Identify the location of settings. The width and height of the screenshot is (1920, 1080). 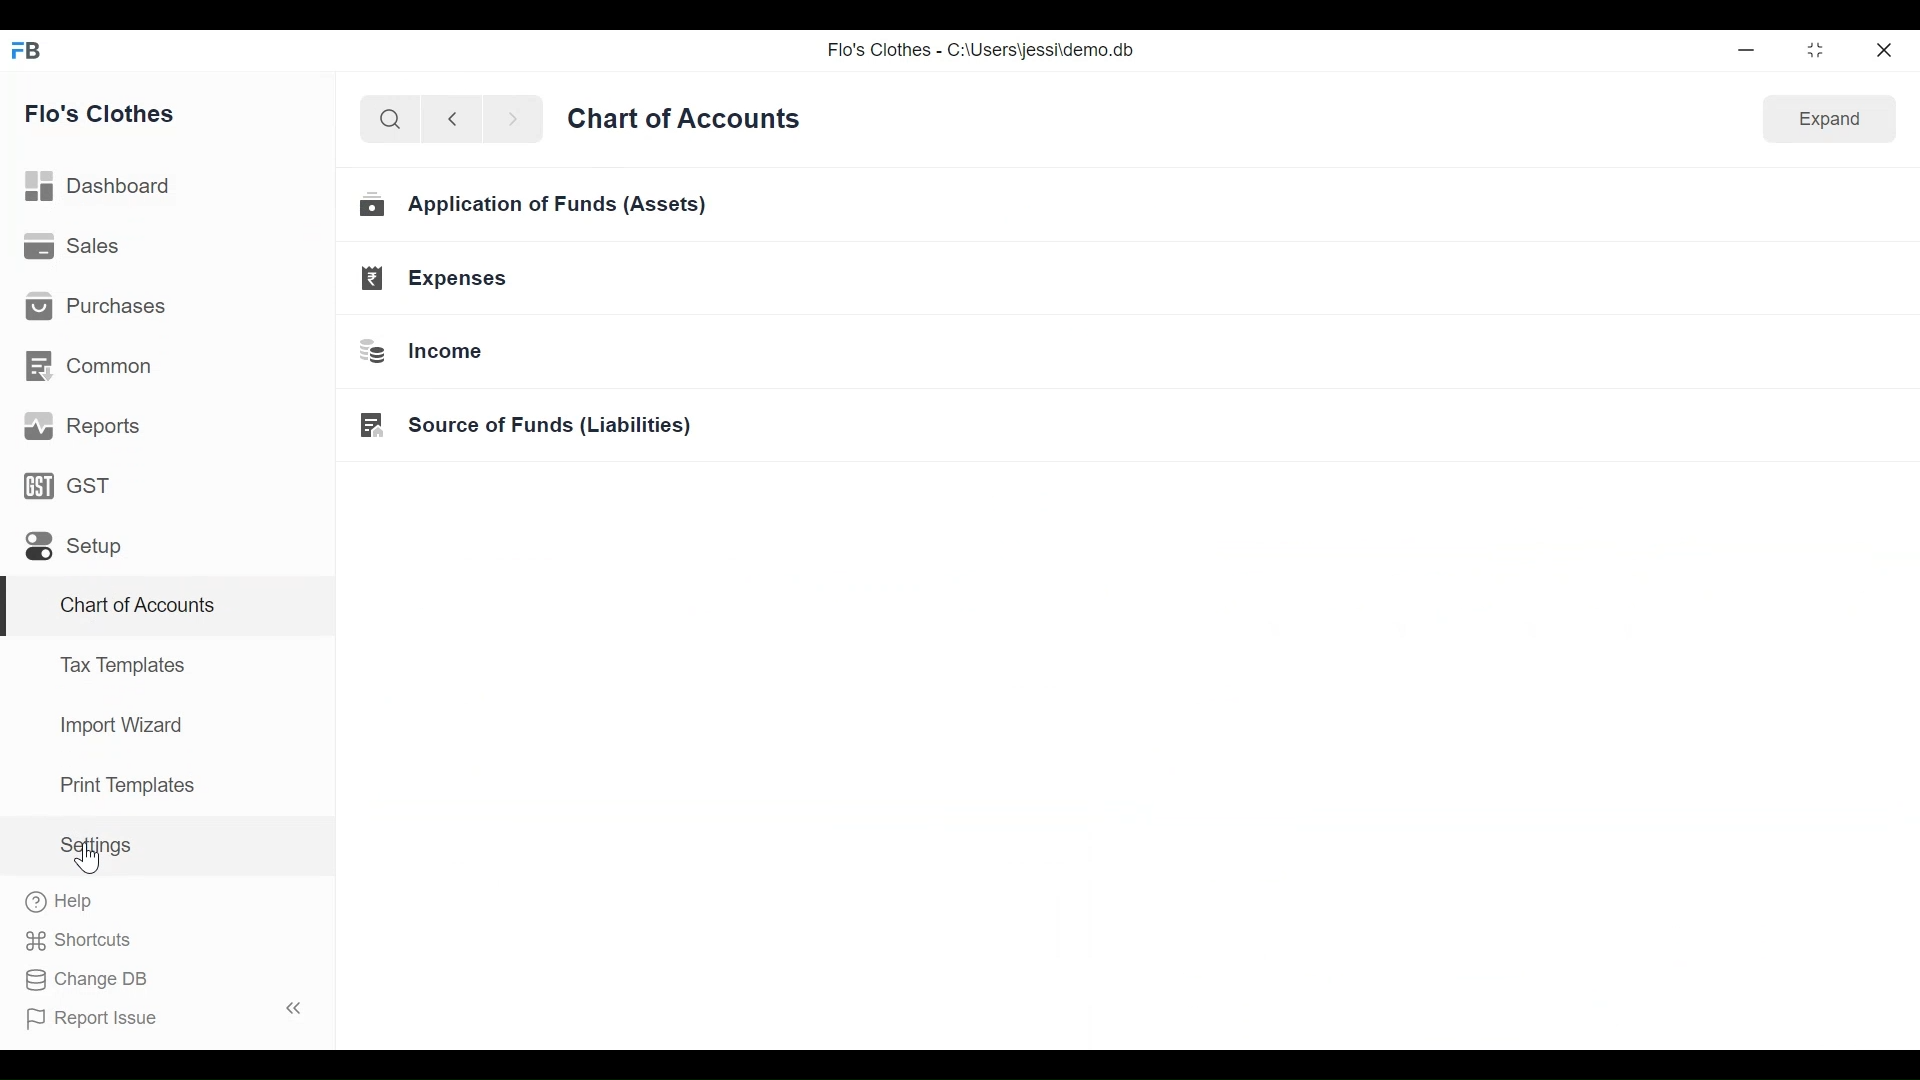
(94, 845).